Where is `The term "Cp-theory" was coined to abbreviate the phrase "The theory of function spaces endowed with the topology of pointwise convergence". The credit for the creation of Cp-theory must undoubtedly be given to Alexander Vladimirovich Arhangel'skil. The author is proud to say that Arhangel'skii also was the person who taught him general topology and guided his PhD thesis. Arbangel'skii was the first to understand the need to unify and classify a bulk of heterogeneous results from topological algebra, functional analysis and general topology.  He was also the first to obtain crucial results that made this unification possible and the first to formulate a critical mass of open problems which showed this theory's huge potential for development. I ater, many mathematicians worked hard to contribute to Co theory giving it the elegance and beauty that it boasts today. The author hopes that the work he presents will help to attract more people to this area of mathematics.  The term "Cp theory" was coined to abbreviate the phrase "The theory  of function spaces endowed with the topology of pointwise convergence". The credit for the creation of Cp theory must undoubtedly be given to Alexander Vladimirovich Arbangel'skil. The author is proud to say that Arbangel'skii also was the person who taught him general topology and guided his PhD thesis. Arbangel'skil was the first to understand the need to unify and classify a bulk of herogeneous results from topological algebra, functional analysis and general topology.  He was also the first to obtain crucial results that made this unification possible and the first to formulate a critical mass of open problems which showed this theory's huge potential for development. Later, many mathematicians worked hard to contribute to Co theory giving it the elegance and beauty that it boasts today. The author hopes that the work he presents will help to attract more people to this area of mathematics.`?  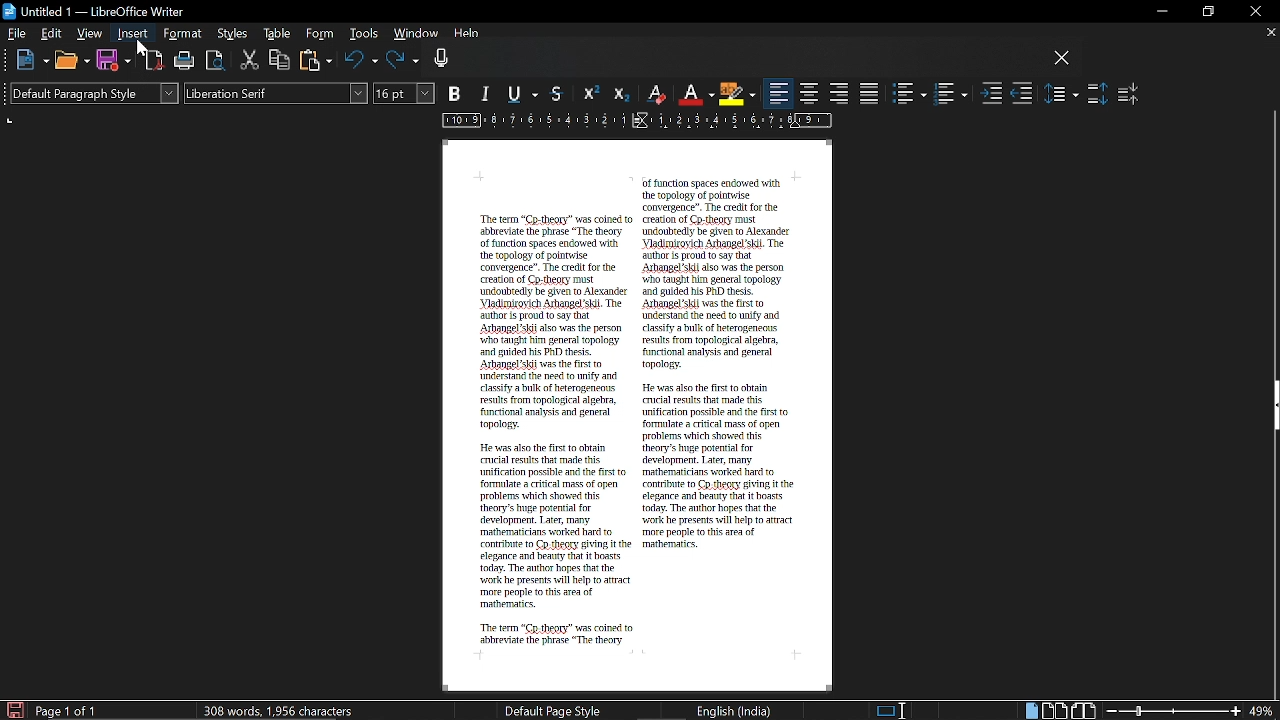 The term "Cp-theory" was coined to abbreviate the phrase "The theory of function spaces endowed with the topology of pointwise convergence". The credit for the creation of Cp-theory must undoubtedly be given to Alexander Vladimirovich Arhangel'skil. The author is proud to say that Arhangel'skii also was the person who taught him general topology and guided his PhD thesis. Arbangel'skii was the first to understand the need to unify and classify a bulk of heterogeneous results from topological algebra, functional analysis and general topology.  He was also the first to obtain crucial results that made this unification possible and the first to formulate a critical mass of open problems which showed this theory's huge potential for development. I ater, many mathematicians worked hard to contribute to Co theory giving it the elegance and beauty that it boasts today. The author hopes that the work he presents will help to attract more people to this area of mathematics.  The term "Cp theory" was coined to abbreviate the phrase "The theory  of function spaces endowed with the topology of pointwise convergence". The credit for the creation of Cp theory must undoubtedly be given to Alexander Vladimirovich Arbangel'skil. The author is proud to say that Arbangel'skii also was the person who taught him general topology and guided his PhD thesis. Arbangel'skil was the first to understand the need to unify and classify a bulk of herogeneous results from topological algebra, functional analysis and general topology.  He was also the first to obtain crucial results that made this unification possible and the first to formulate a critical mass of open problems which showed this theory's huge potential for development. Later, many mathematicians worked hard to contribute to Co theory giving it the elegance and beauty that it boasts today. The author hopes that the work he presents will help to attract more people to this area of mathematics. is located at coordinates (635, 408).